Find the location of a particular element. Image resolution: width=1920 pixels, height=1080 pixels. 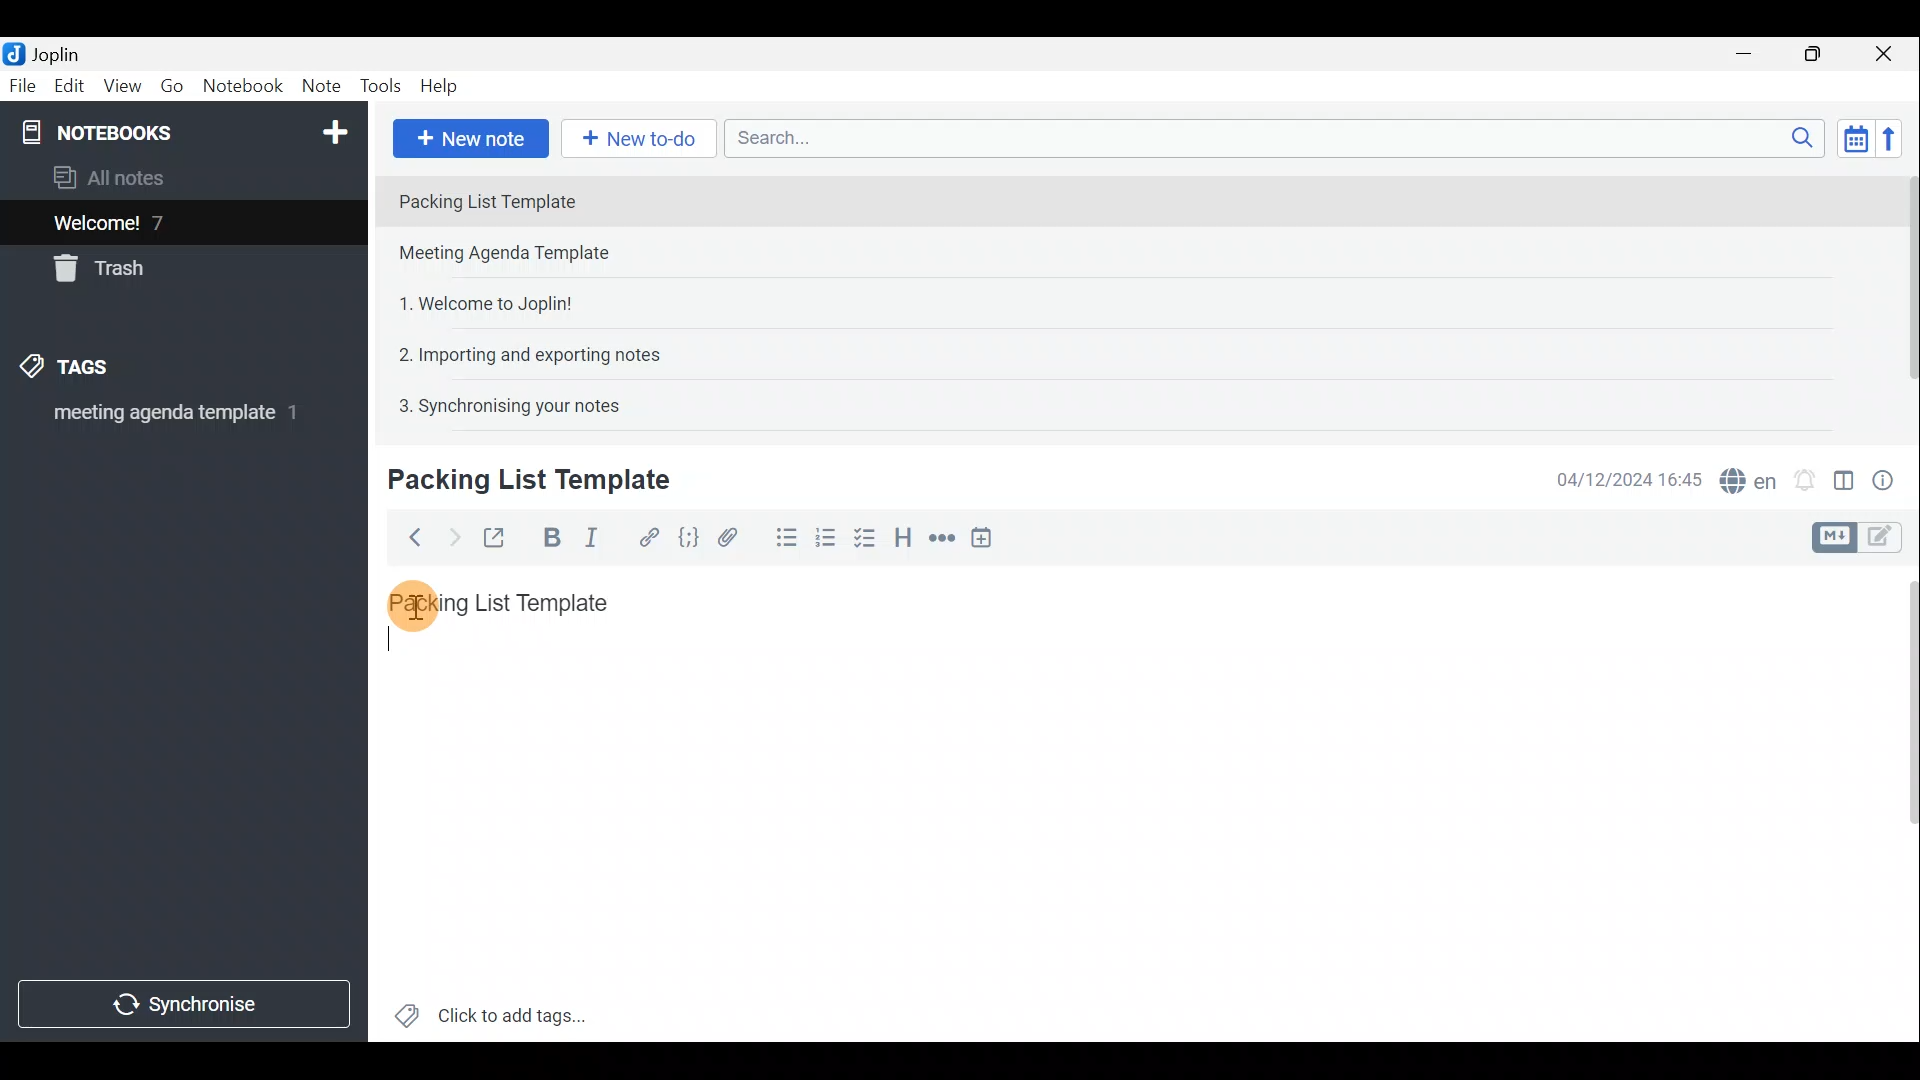

Help is located at coordinates (442, 88).